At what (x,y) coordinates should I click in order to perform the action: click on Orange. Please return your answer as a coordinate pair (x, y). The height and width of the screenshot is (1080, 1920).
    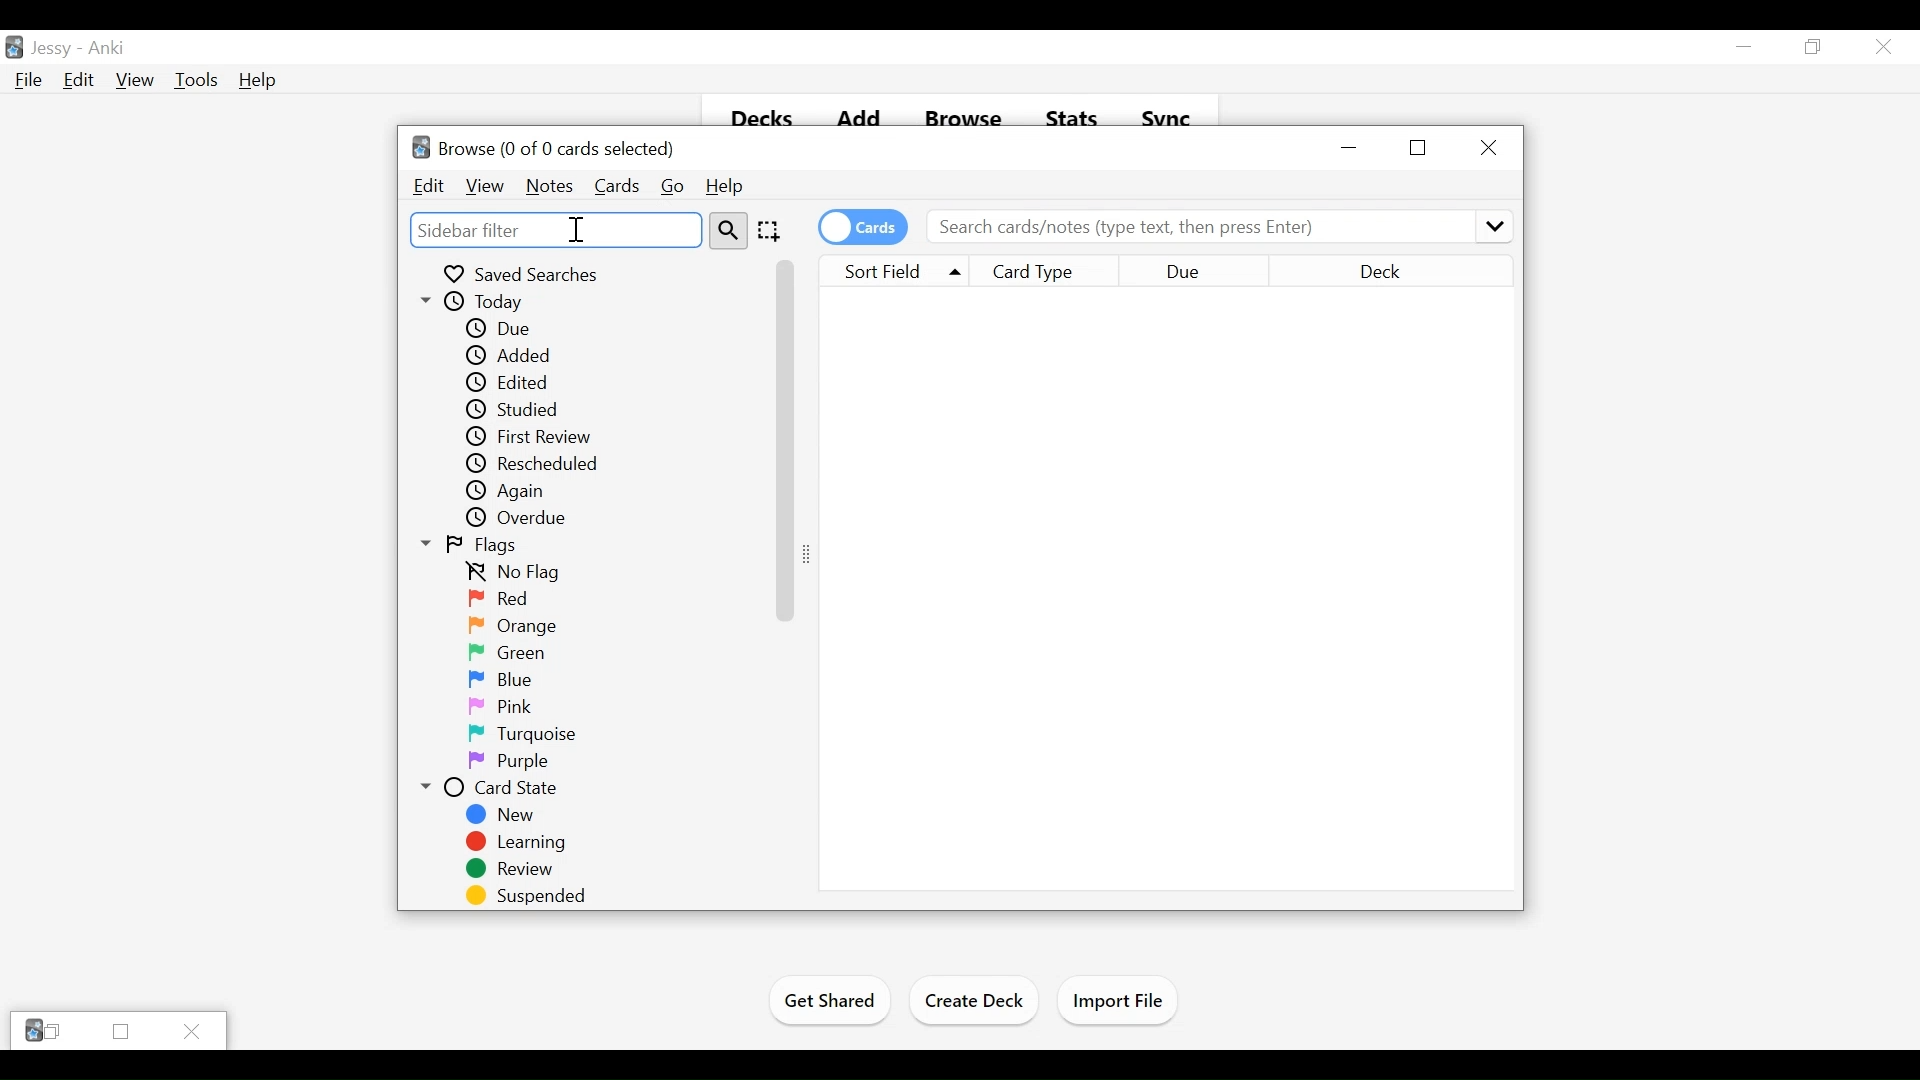
    Looking at the image, I should click on (511, 626).